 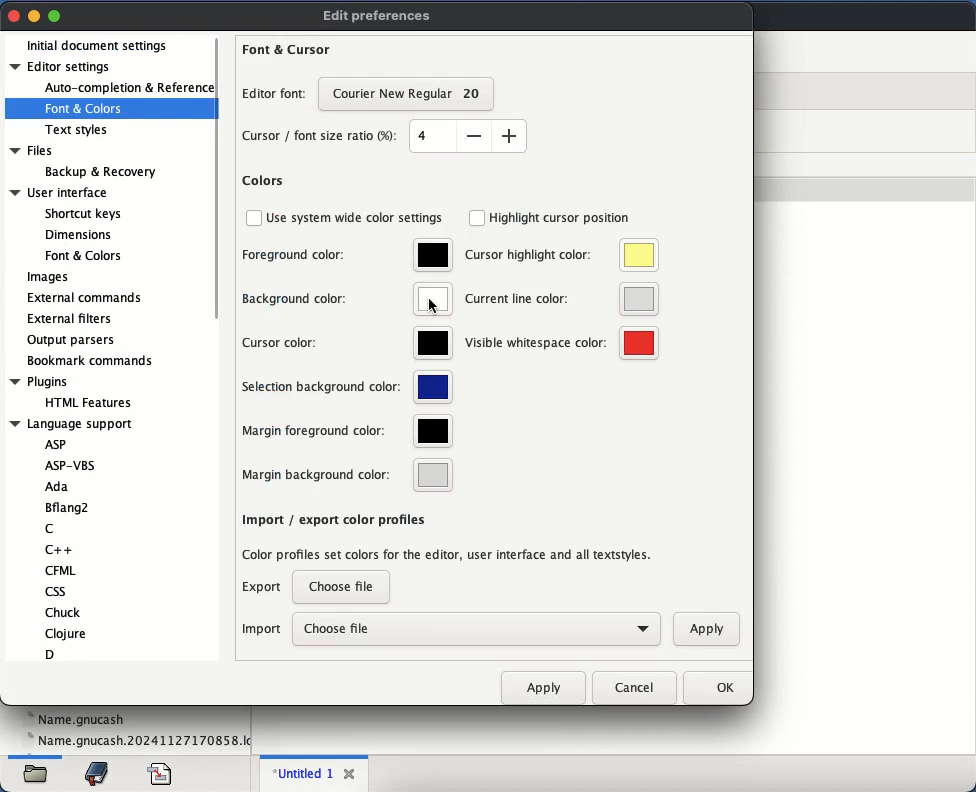 What do you see at coordinates (342, 588) in the screenshot?
I see `choose file` at bounding box center [342, 588].